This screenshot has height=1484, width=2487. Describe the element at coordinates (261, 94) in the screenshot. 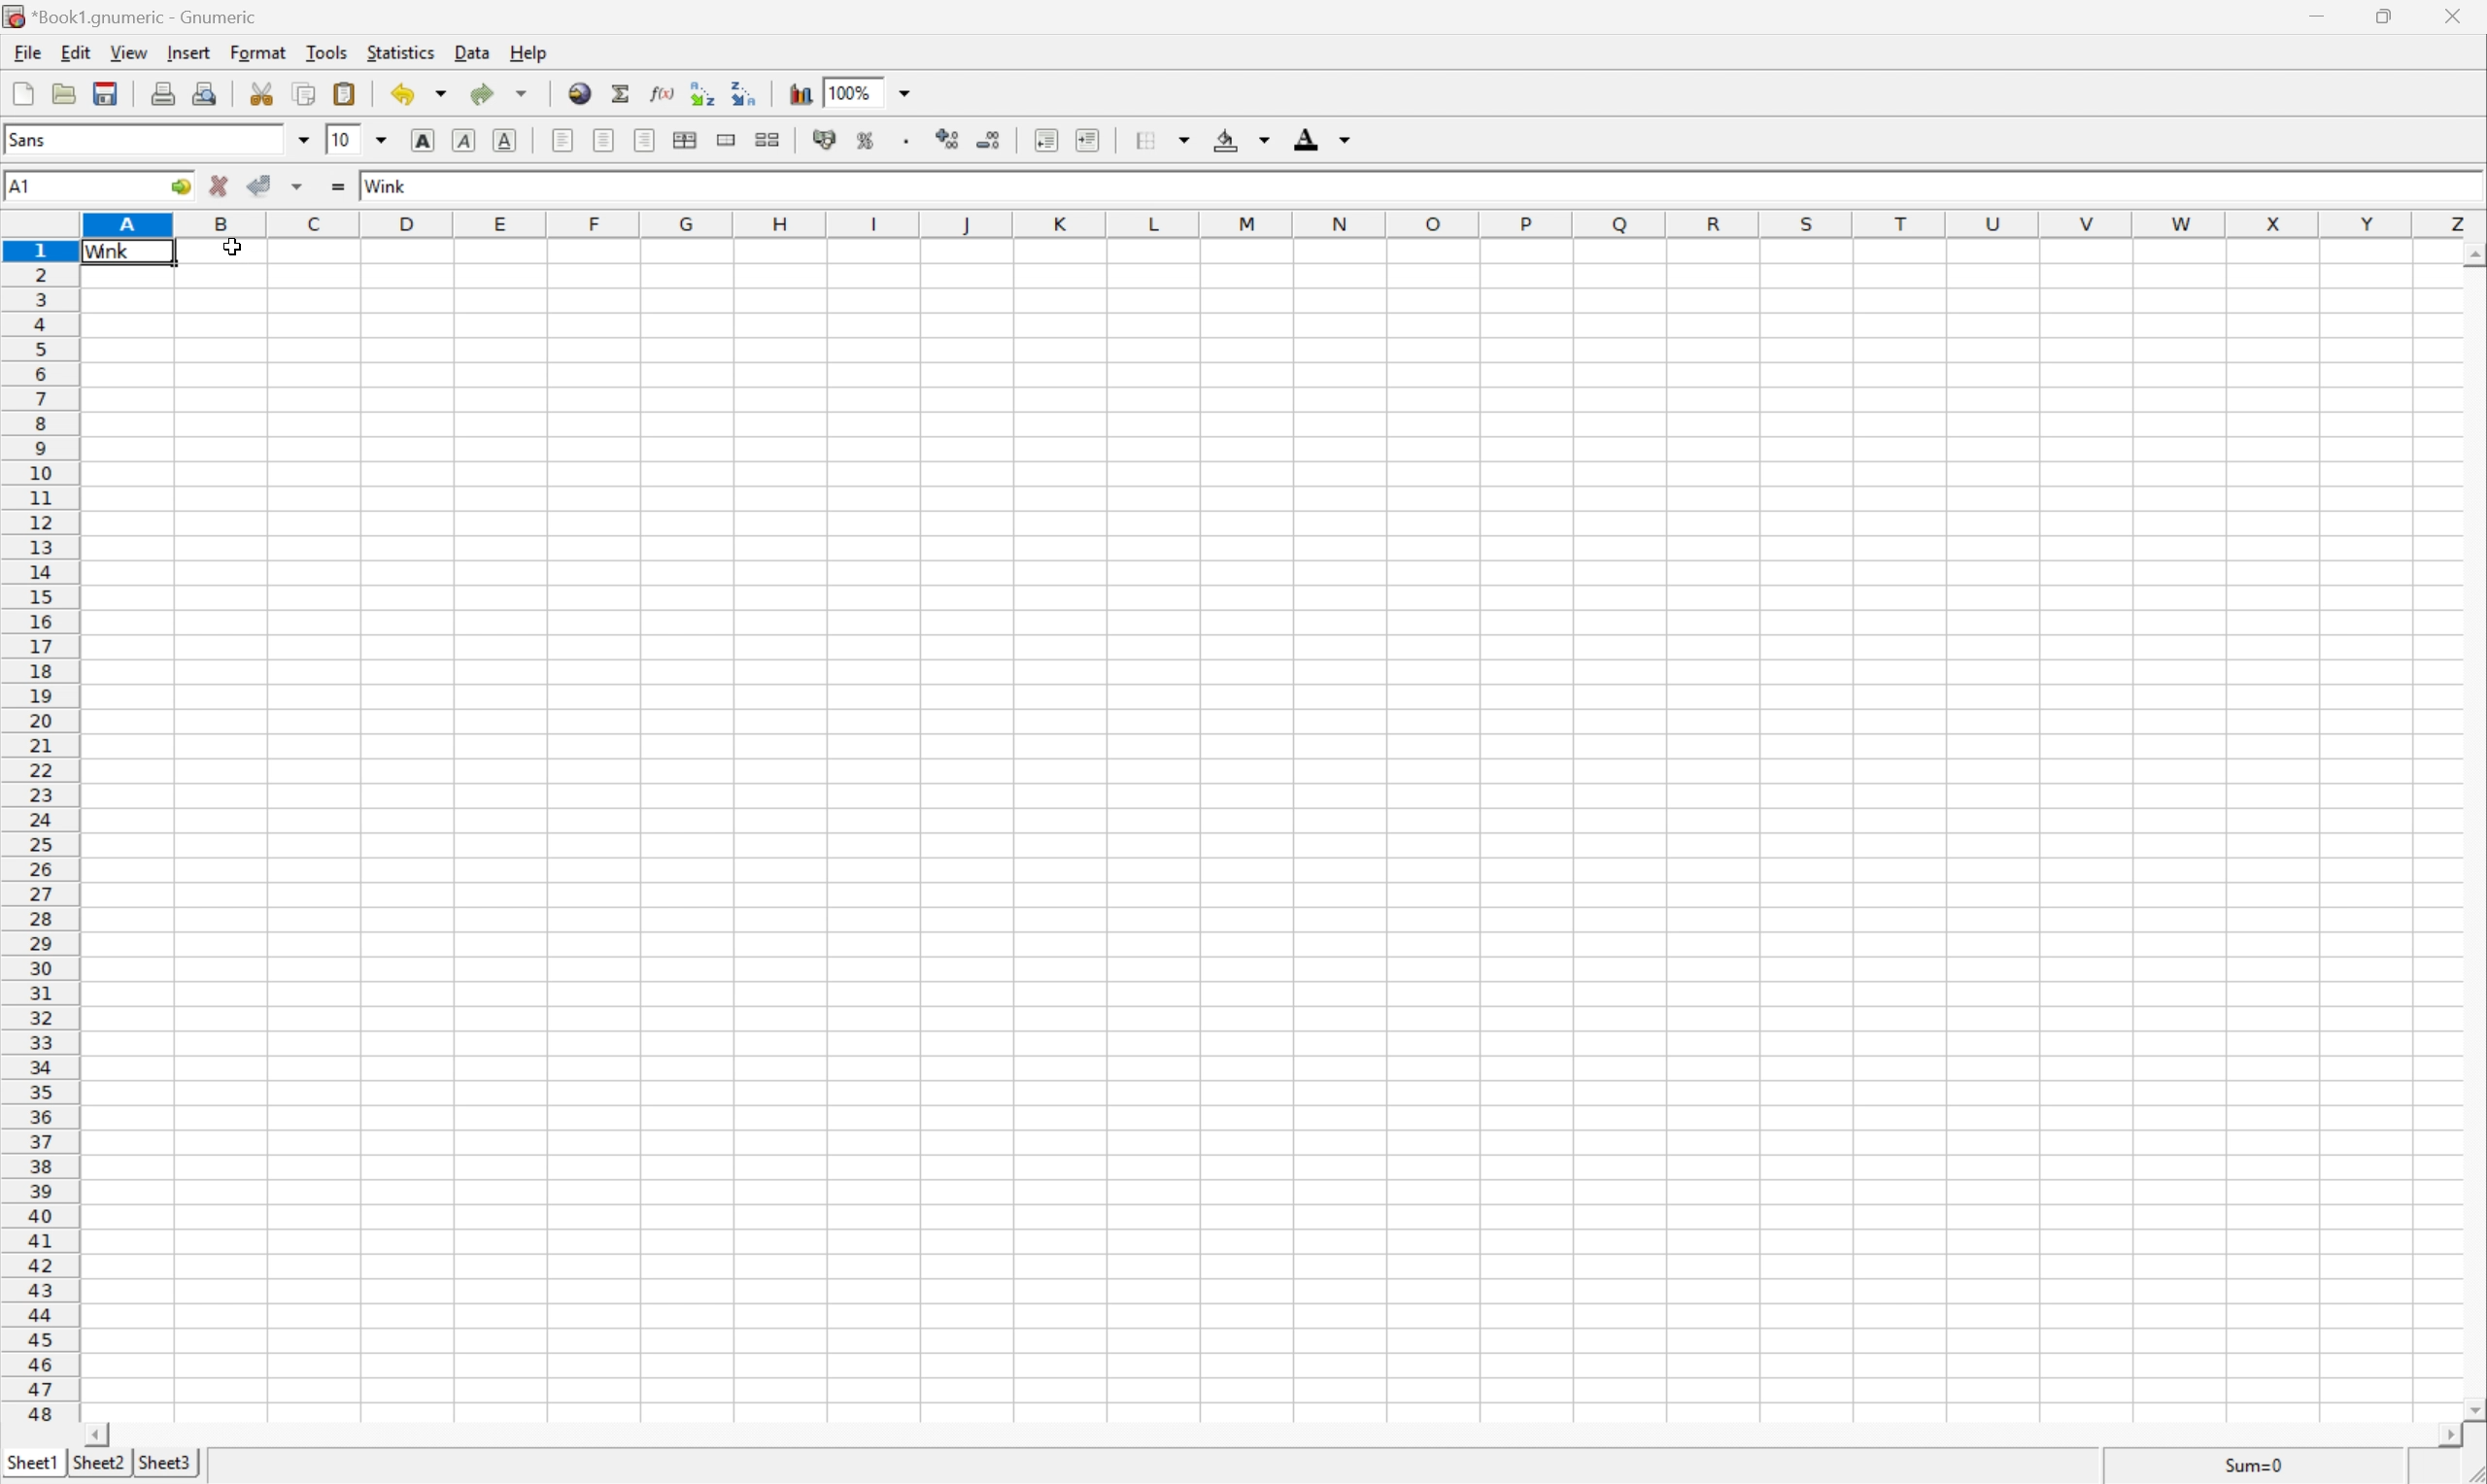

I see `cut` at that location.